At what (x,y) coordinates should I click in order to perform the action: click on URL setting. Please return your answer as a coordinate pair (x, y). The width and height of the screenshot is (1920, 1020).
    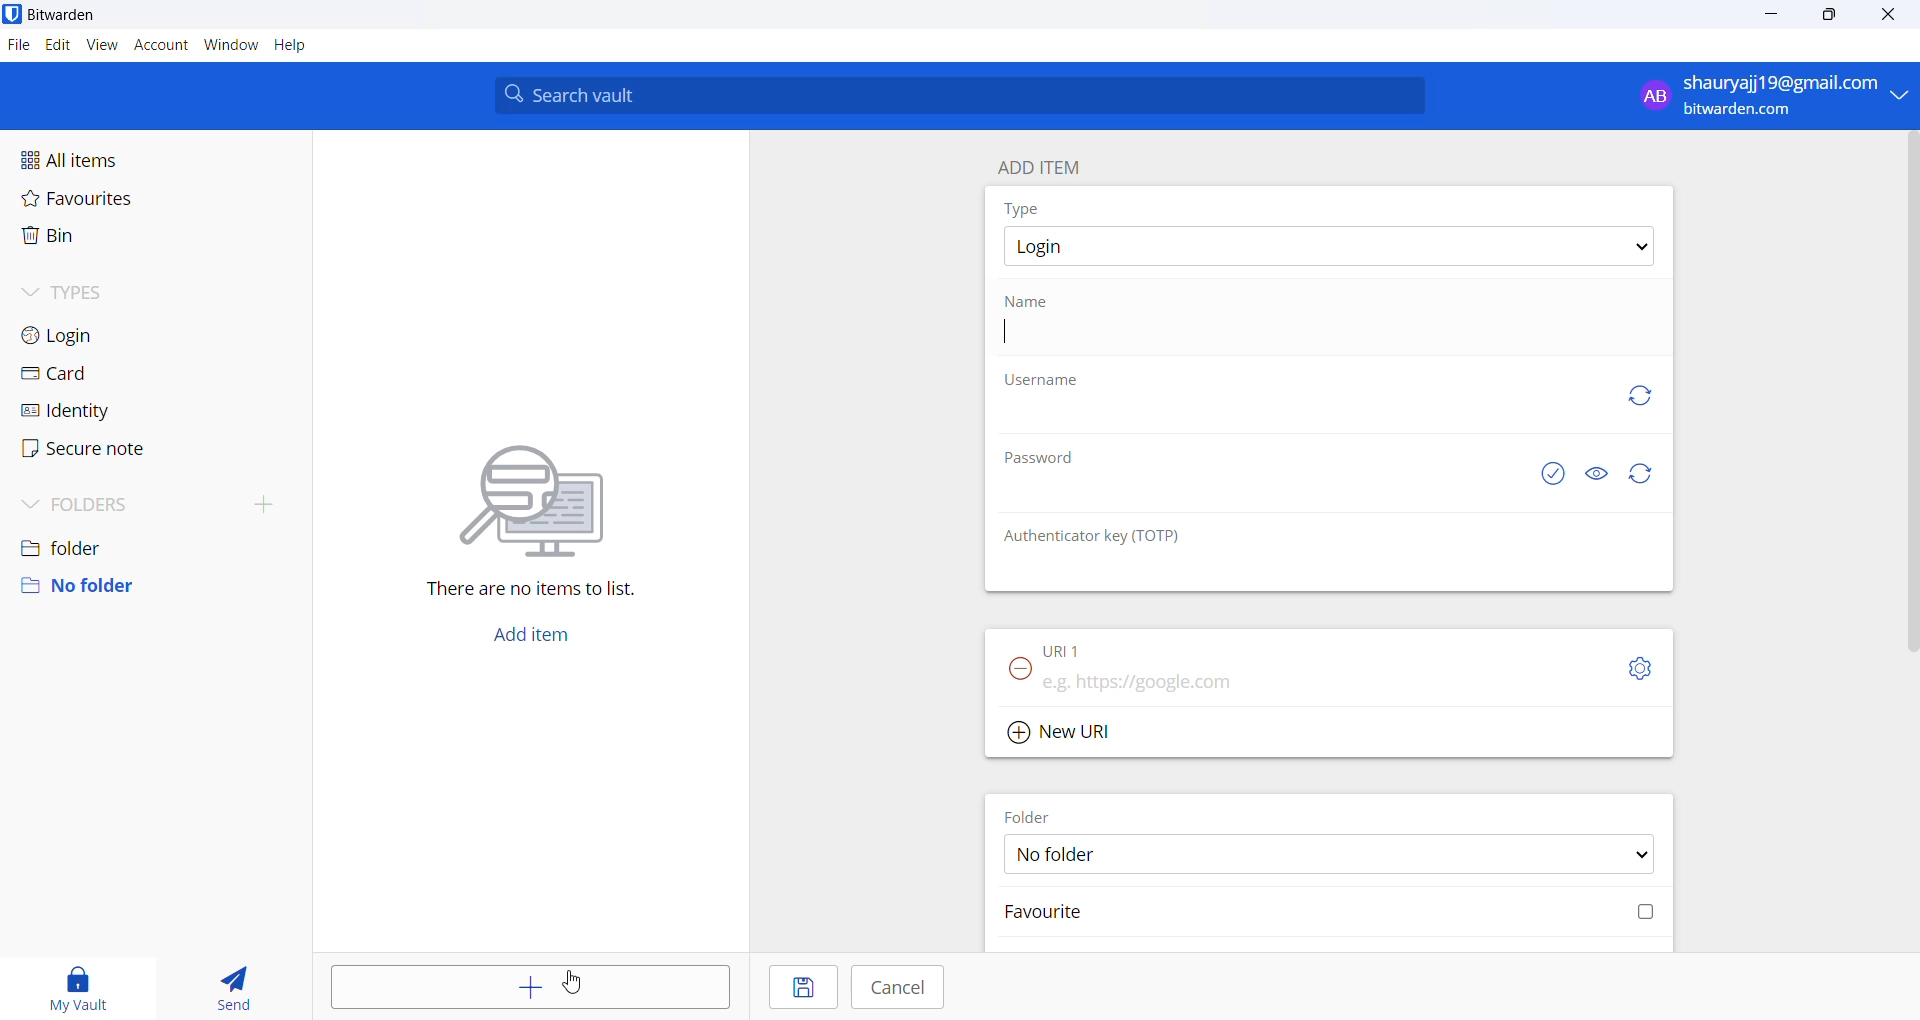
    Looking at the image, I should click on (1631, 667).